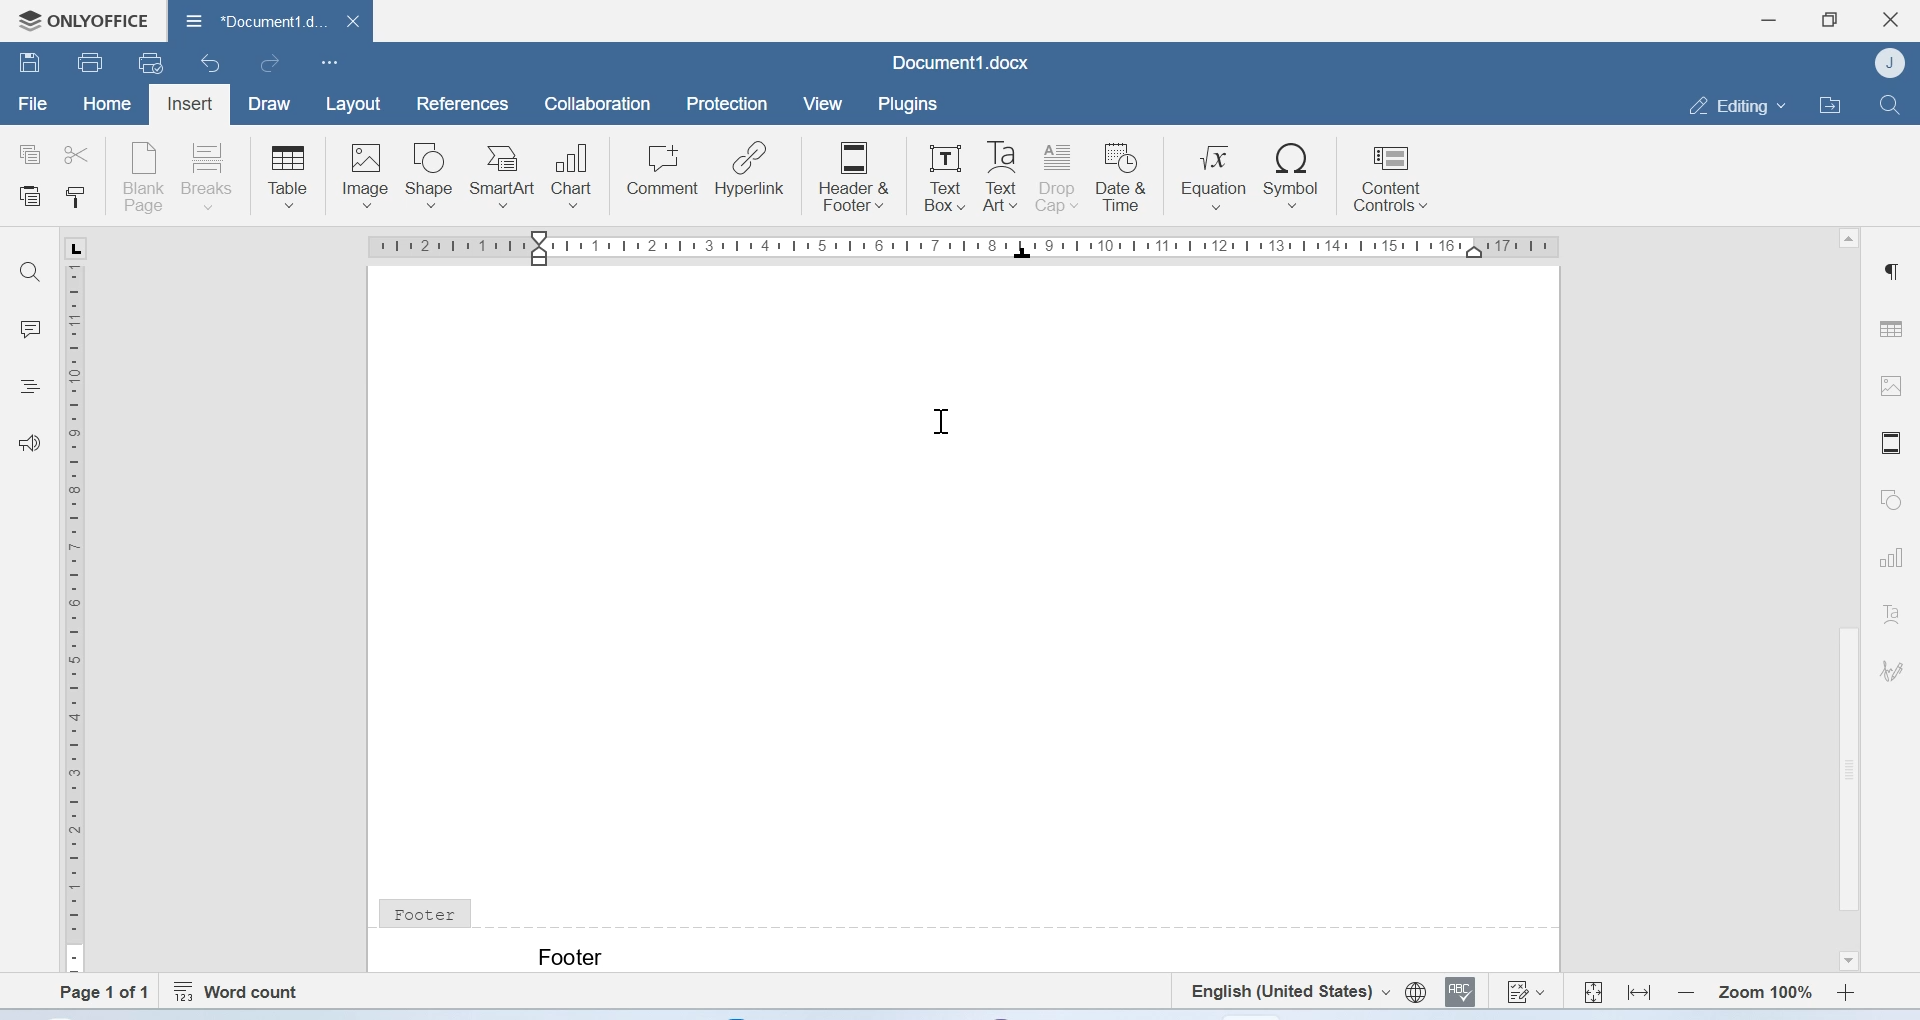 This screenshot has width=1920, height=1020. What do you see at coordinates (1829, 103) in the screenshot?
I see `Open file location` at bounding box center [1829, 103].